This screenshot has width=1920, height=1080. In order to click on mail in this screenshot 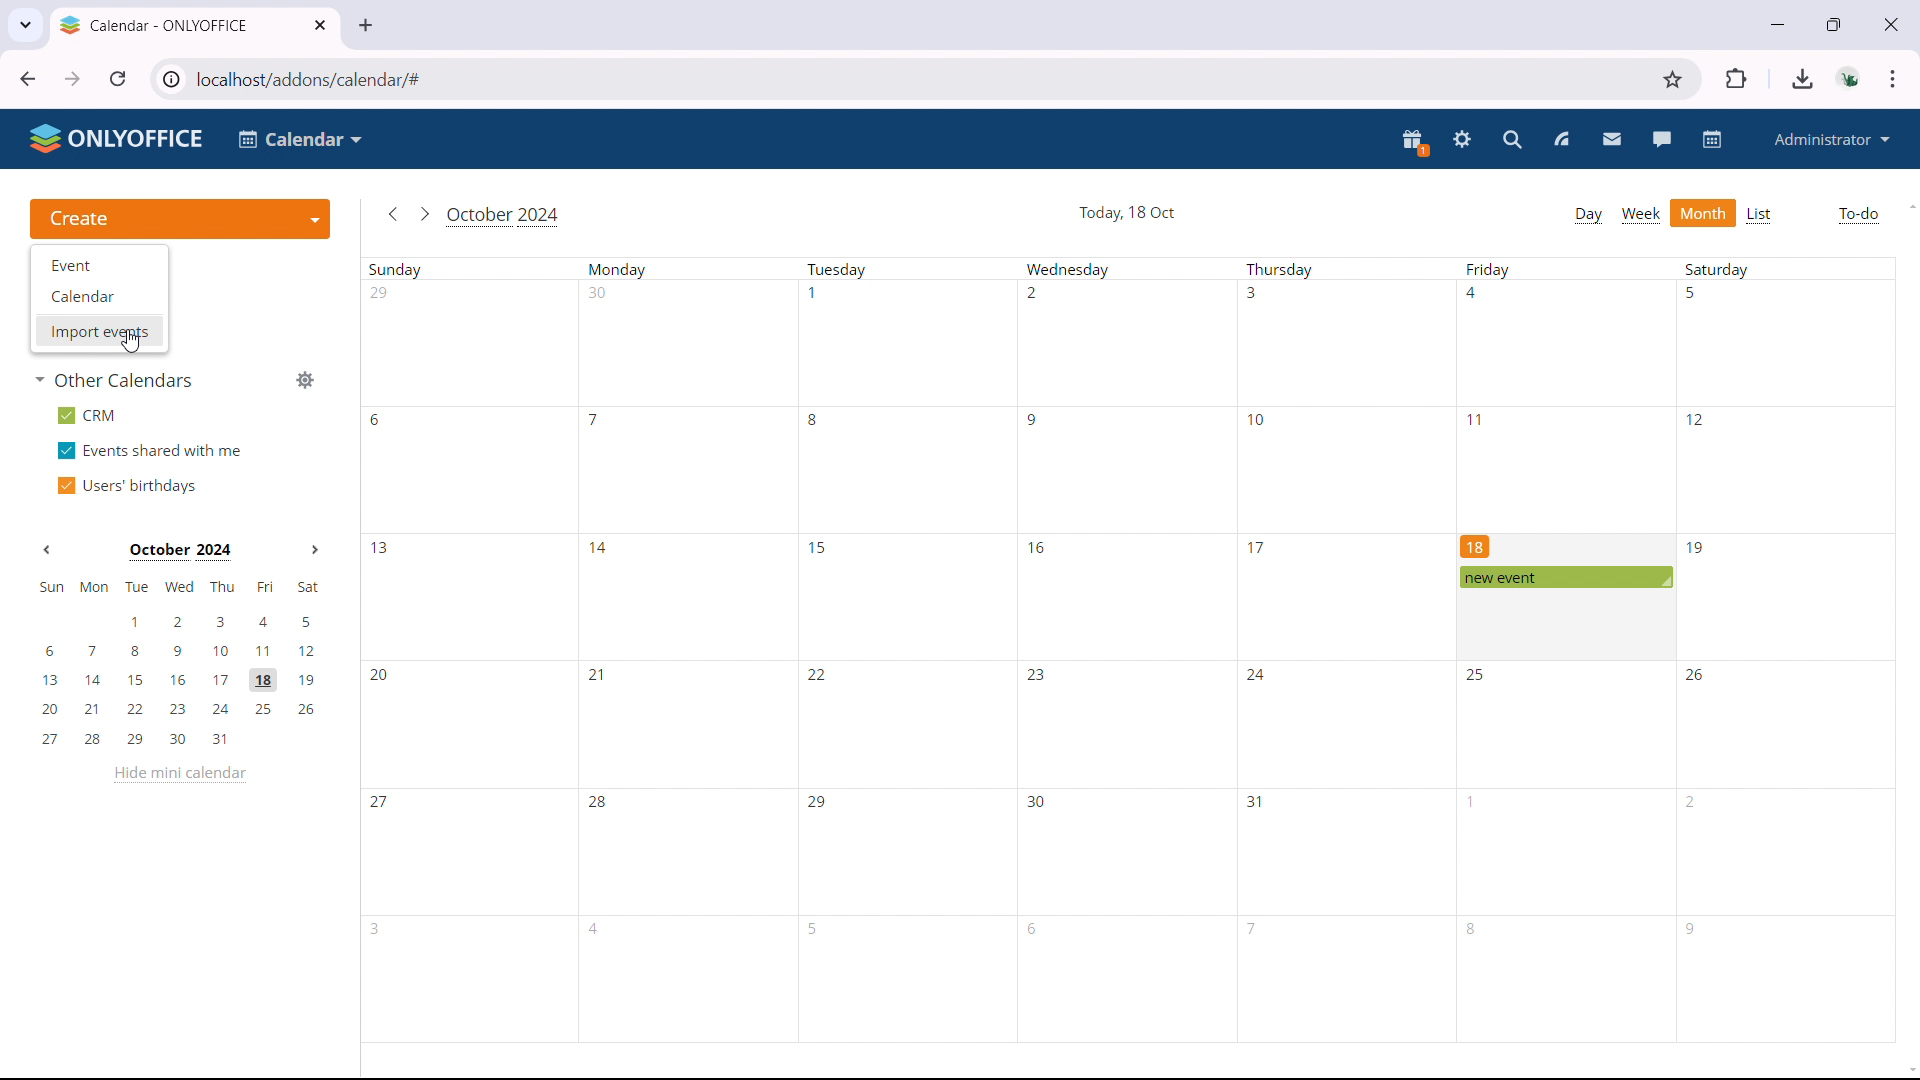, I will do `click(1612, 140)`.